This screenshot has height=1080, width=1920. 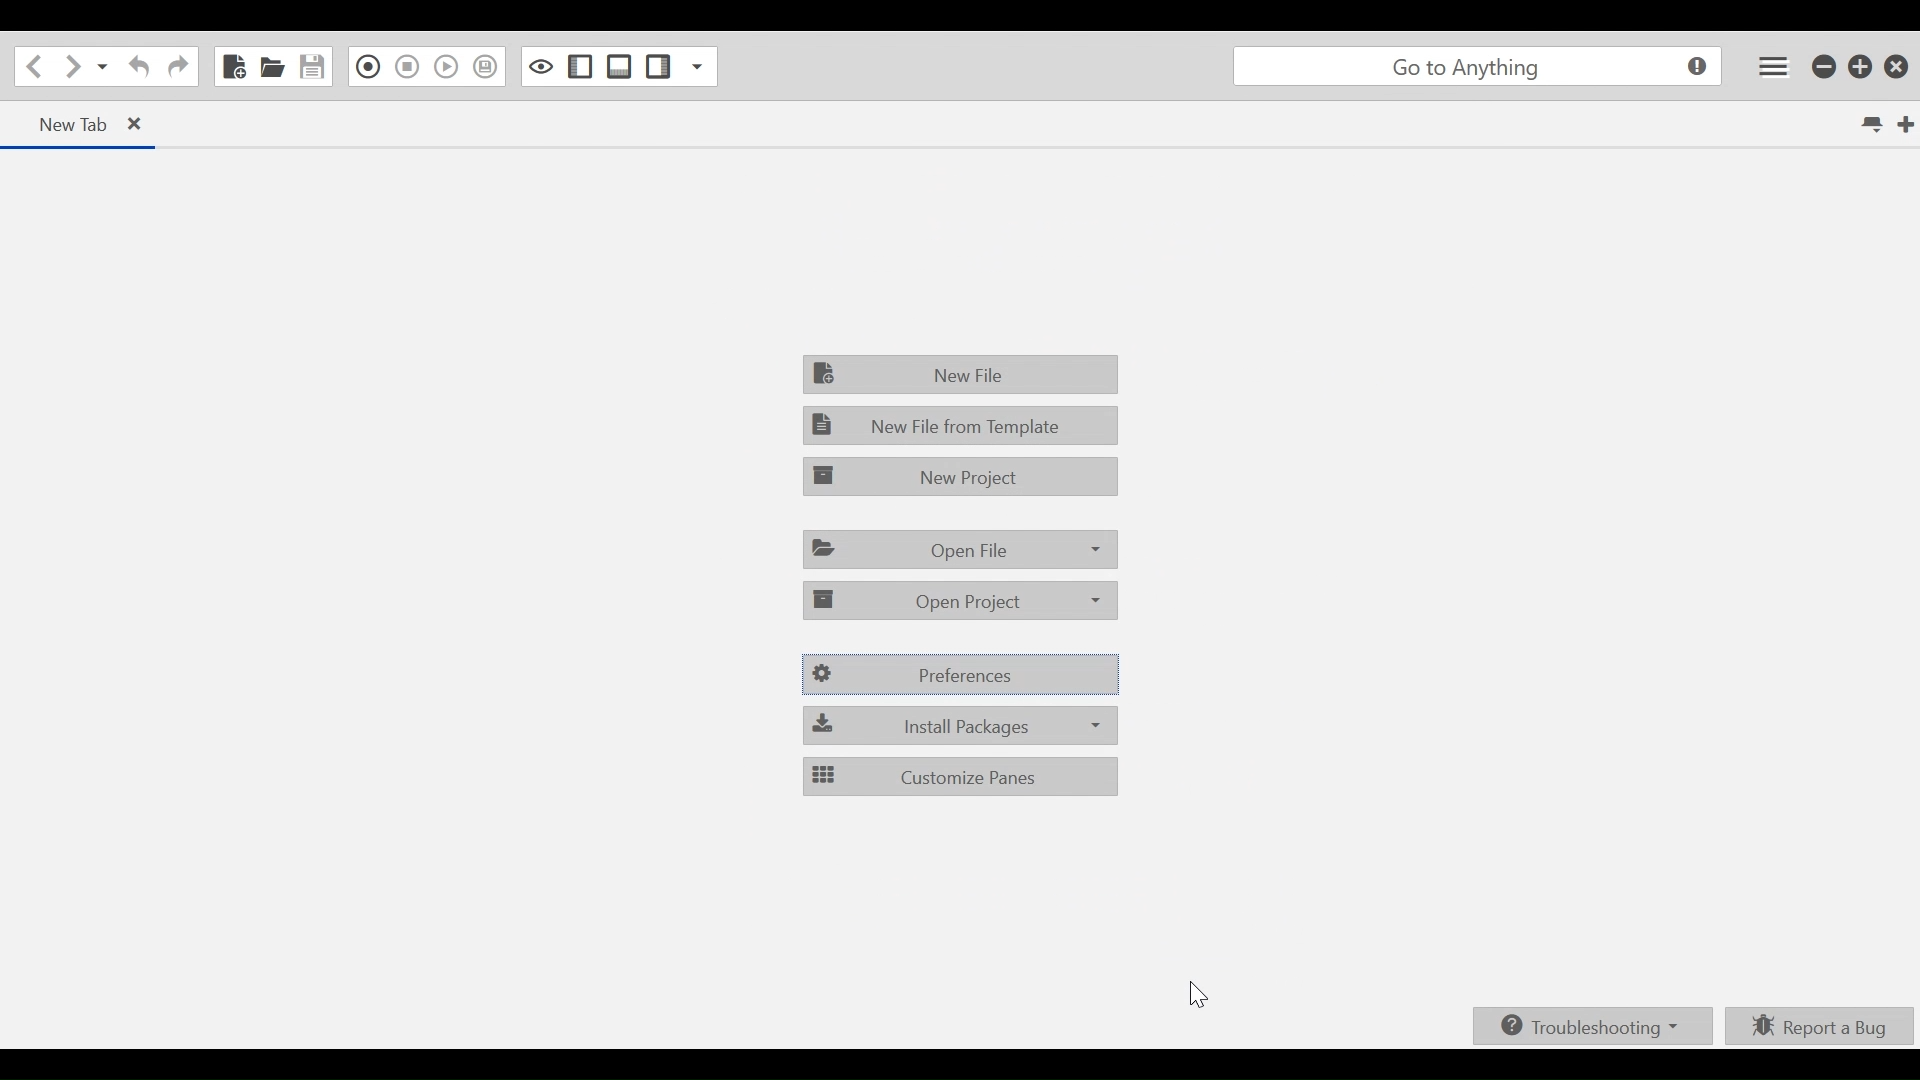 I want to click on New Tab, so click(x=61, y=123).